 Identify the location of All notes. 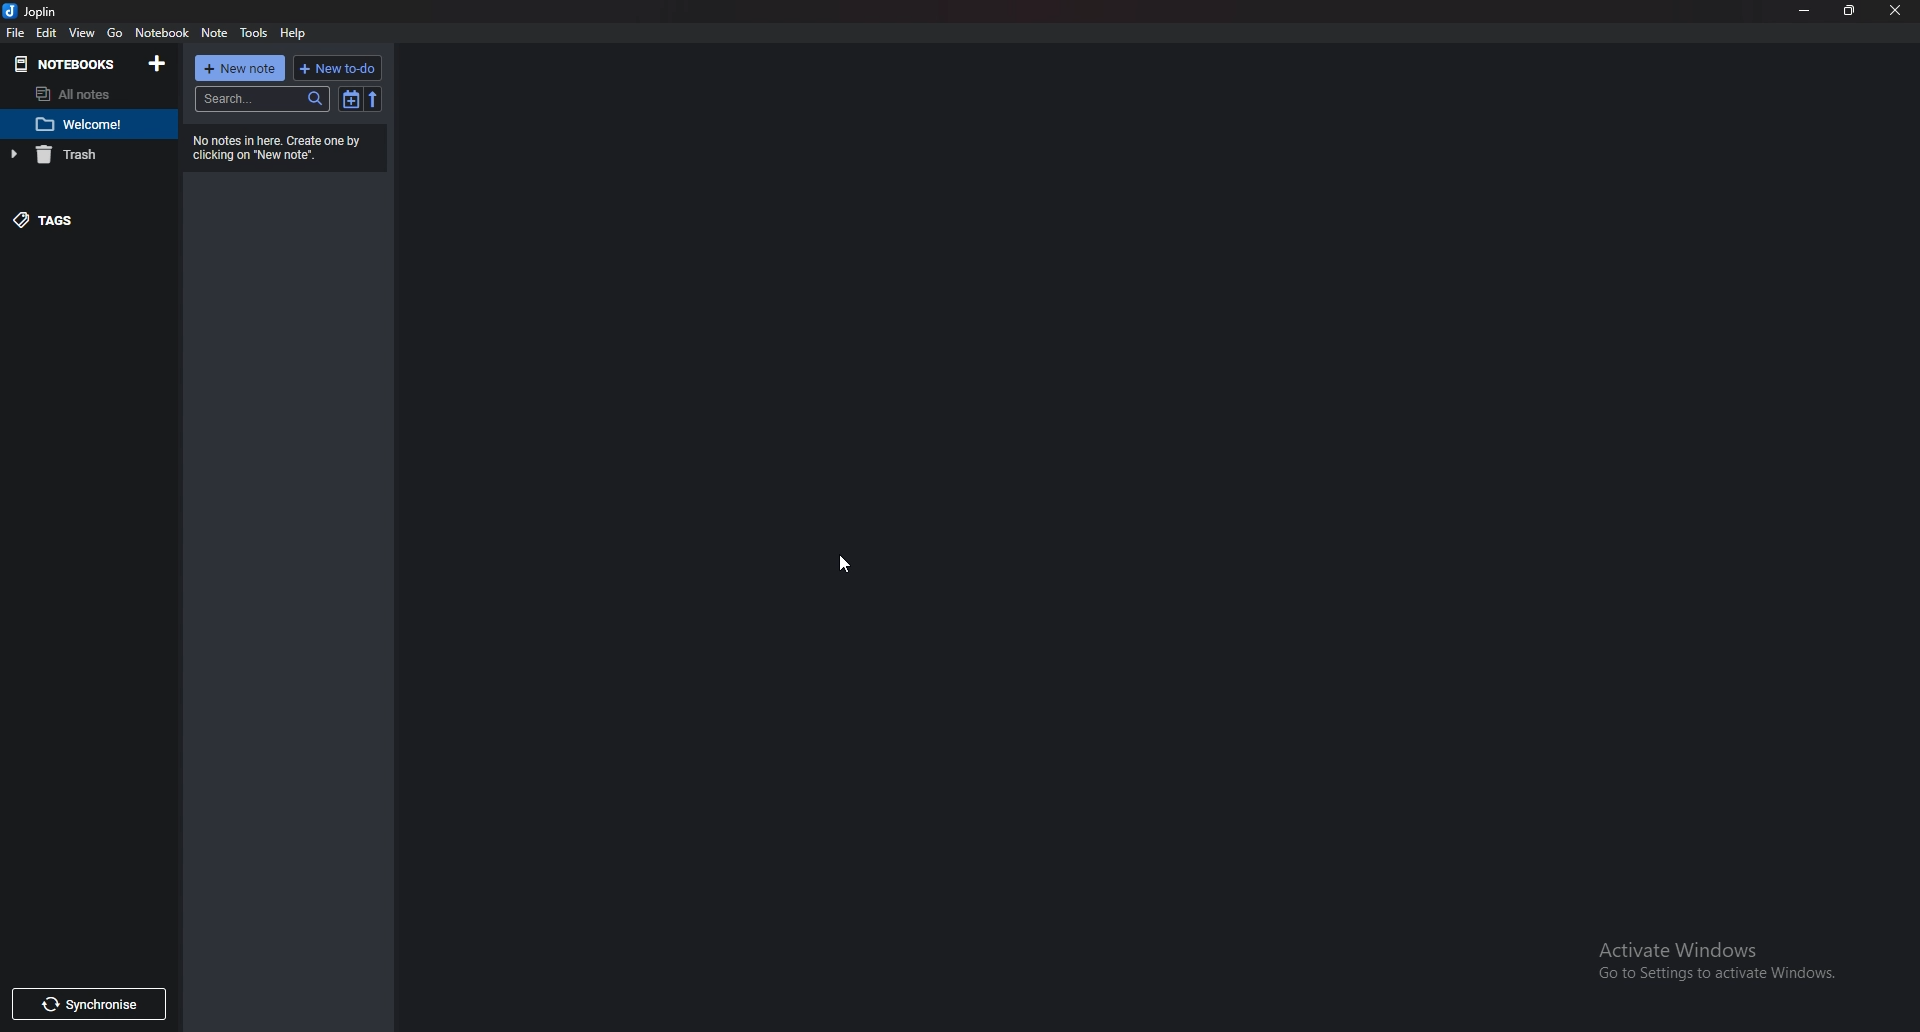
(81, 94).